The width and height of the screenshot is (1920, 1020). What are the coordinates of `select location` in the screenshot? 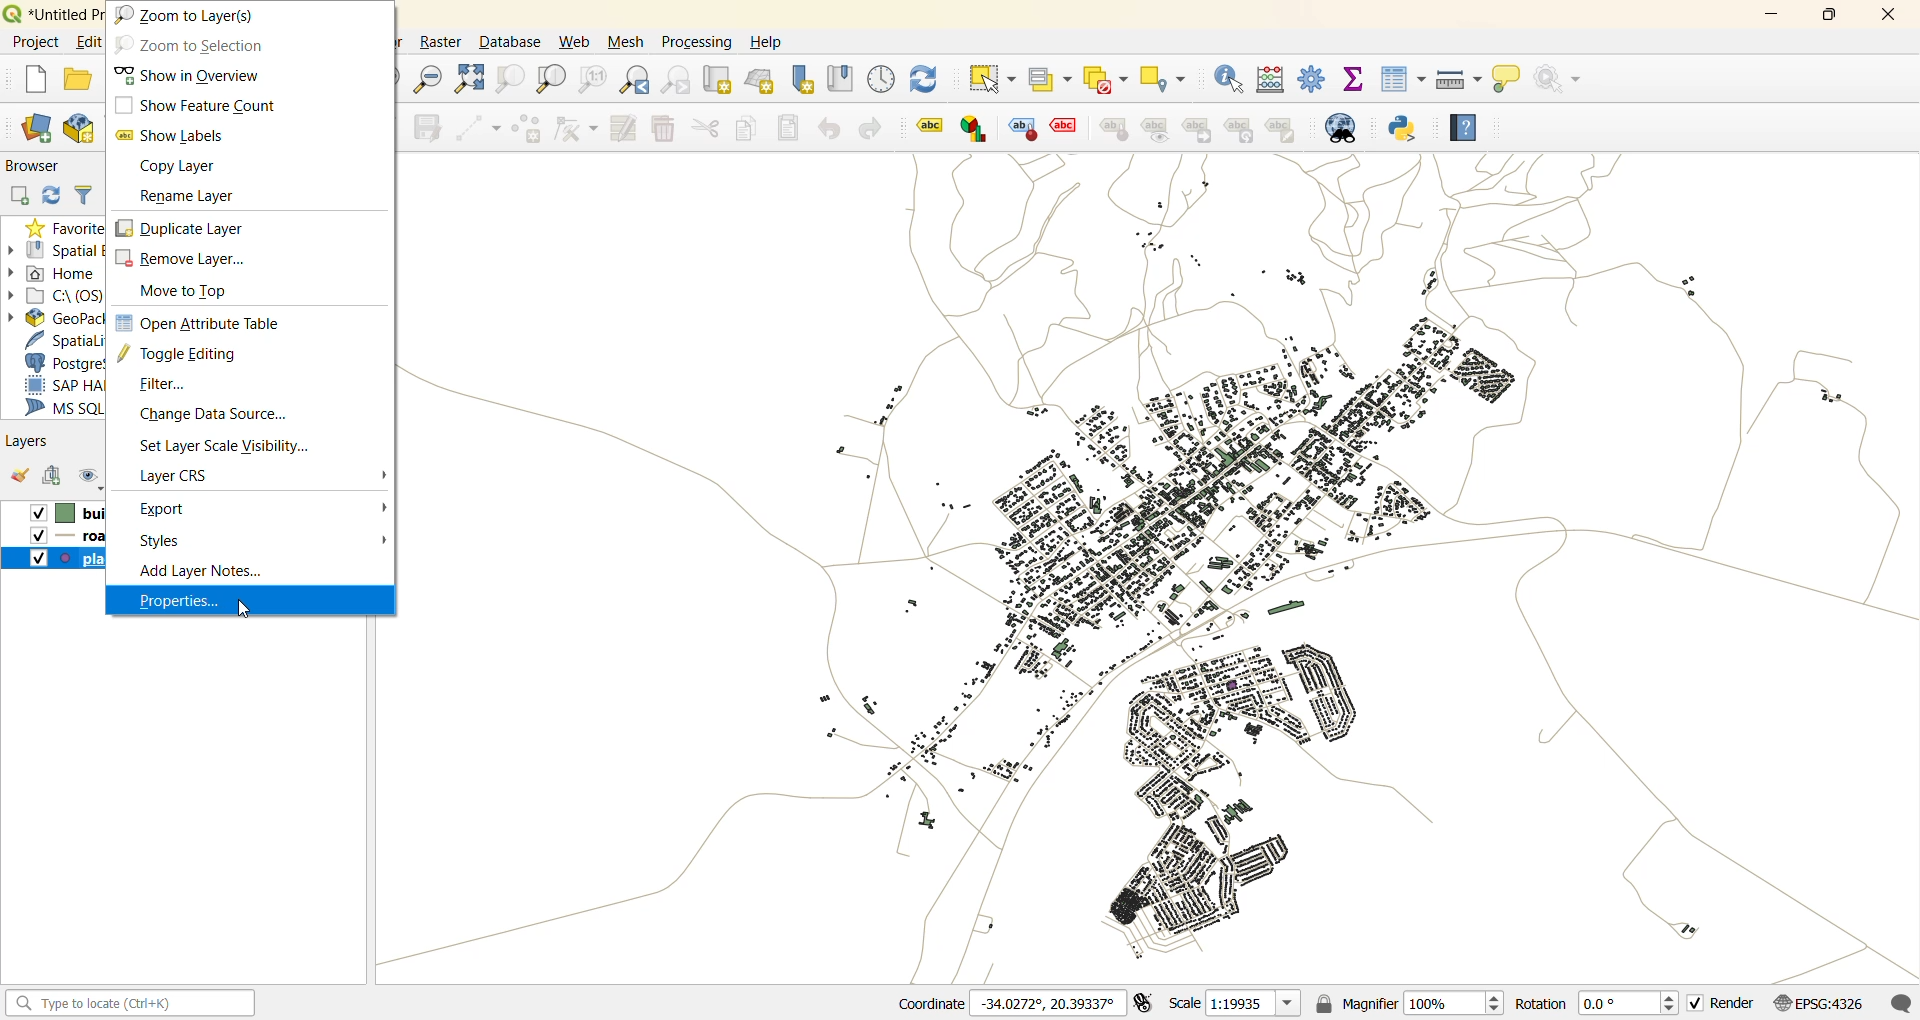 It's located at (1165, 78).